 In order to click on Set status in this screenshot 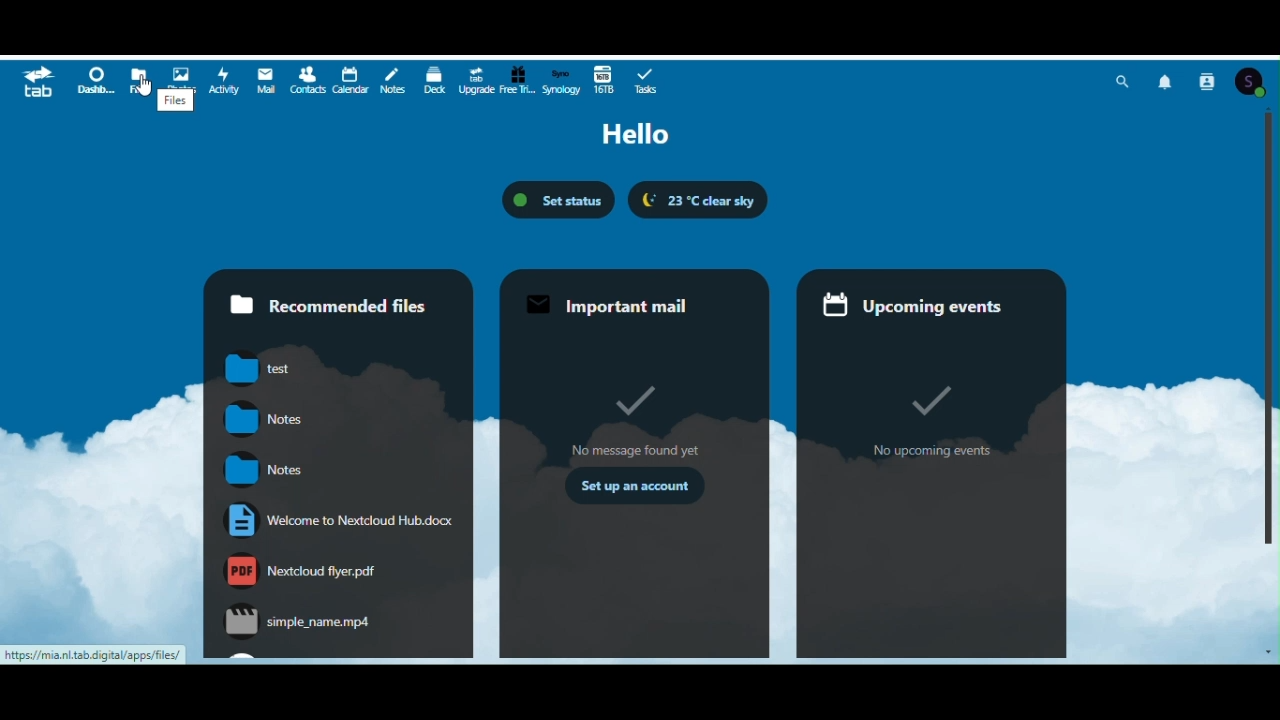, I will do `click(559, 200)`.